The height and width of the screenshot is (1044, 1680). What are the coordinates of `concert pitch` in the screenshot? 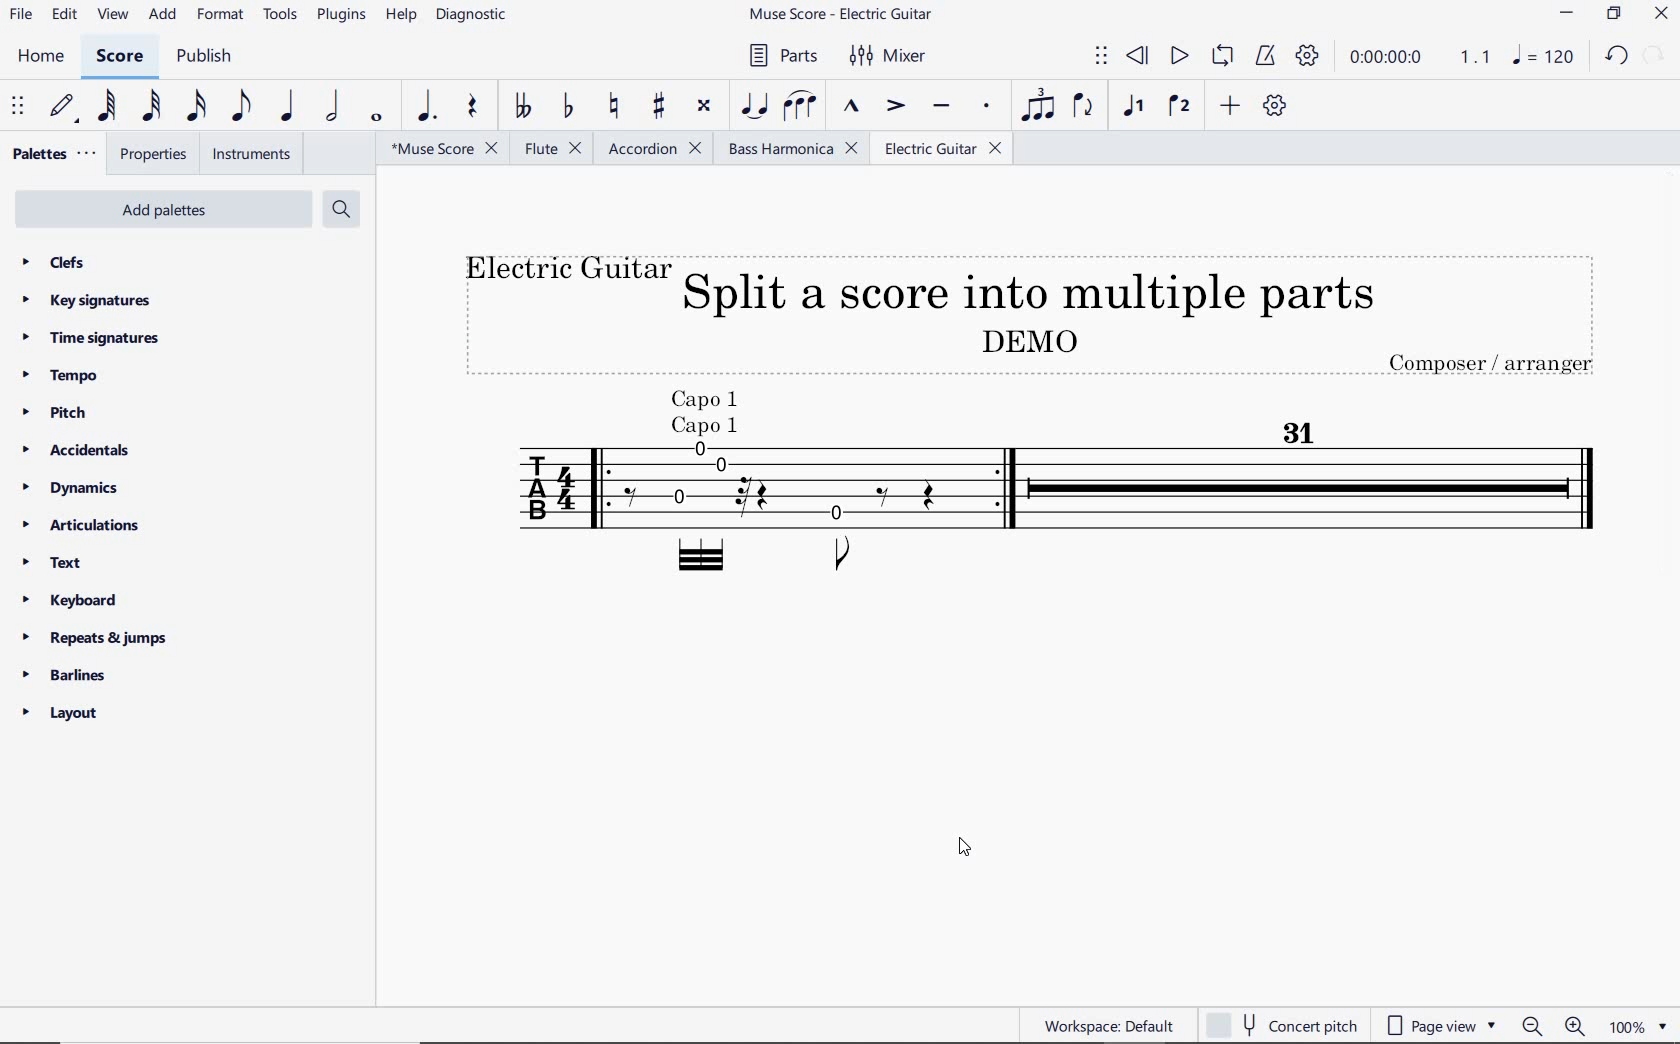 It's located at (1280, 1025).